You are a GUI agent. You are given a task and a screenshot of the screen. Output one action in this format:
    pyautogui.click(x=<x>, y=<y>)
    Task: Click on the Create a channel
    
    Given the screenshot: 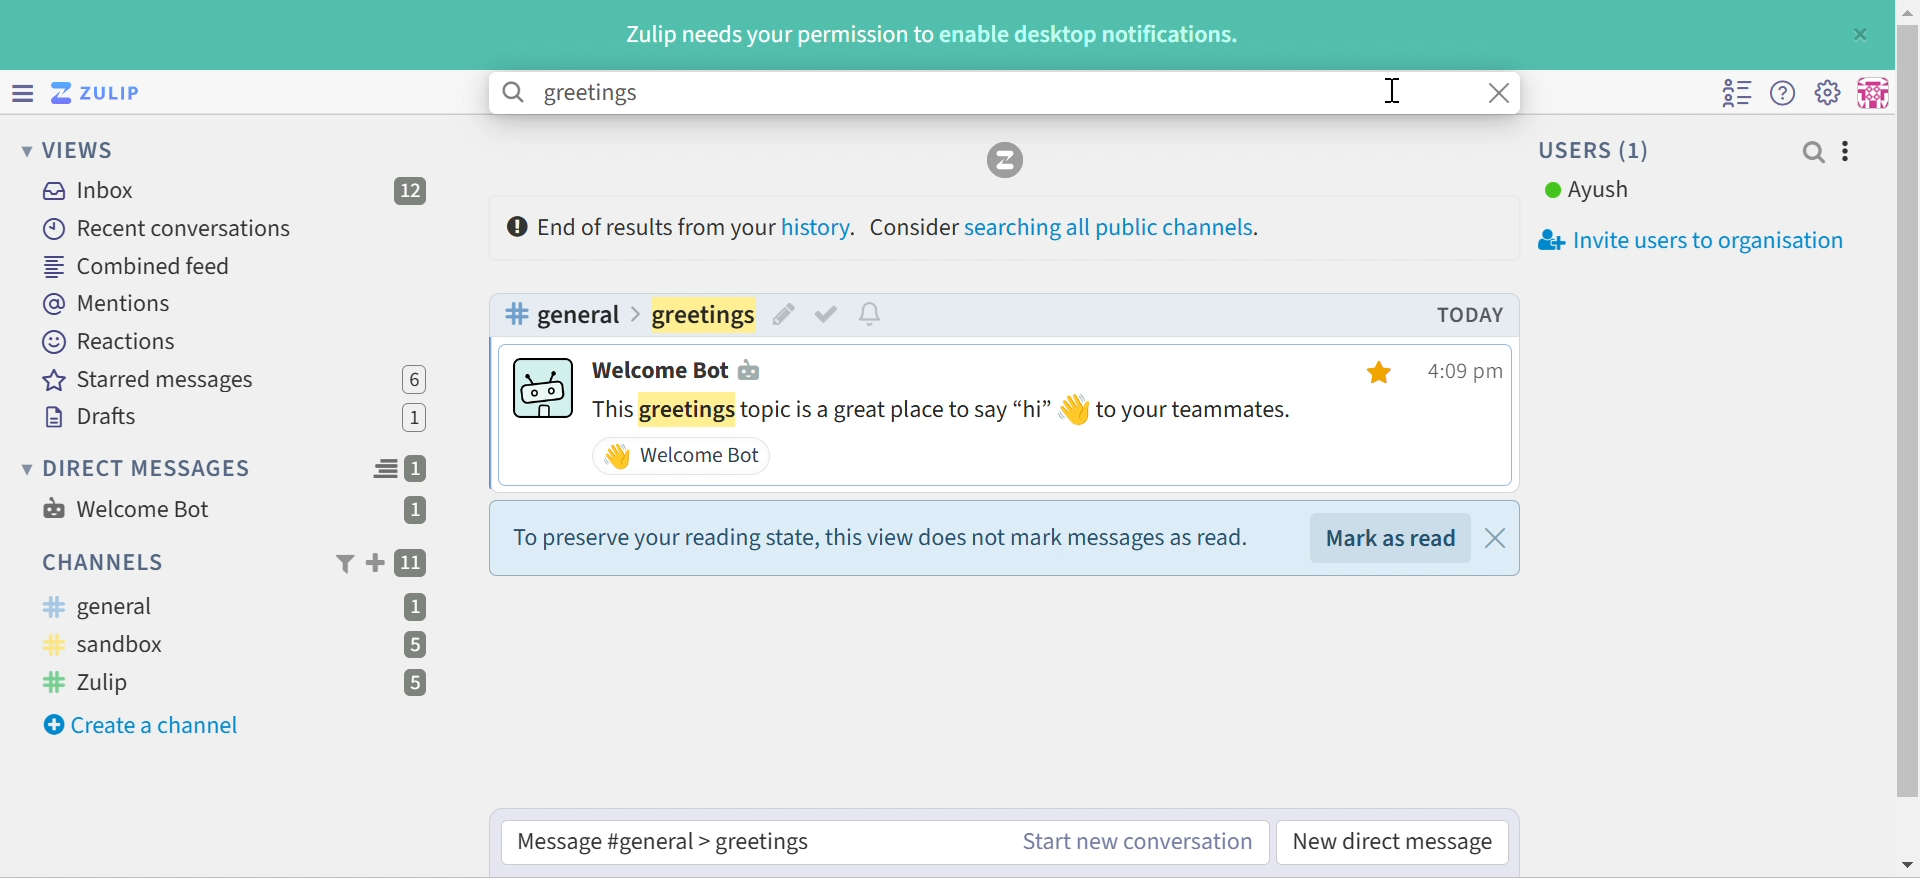 What is the action you would take?
    pyautogui.click(x=145, y=726)
    